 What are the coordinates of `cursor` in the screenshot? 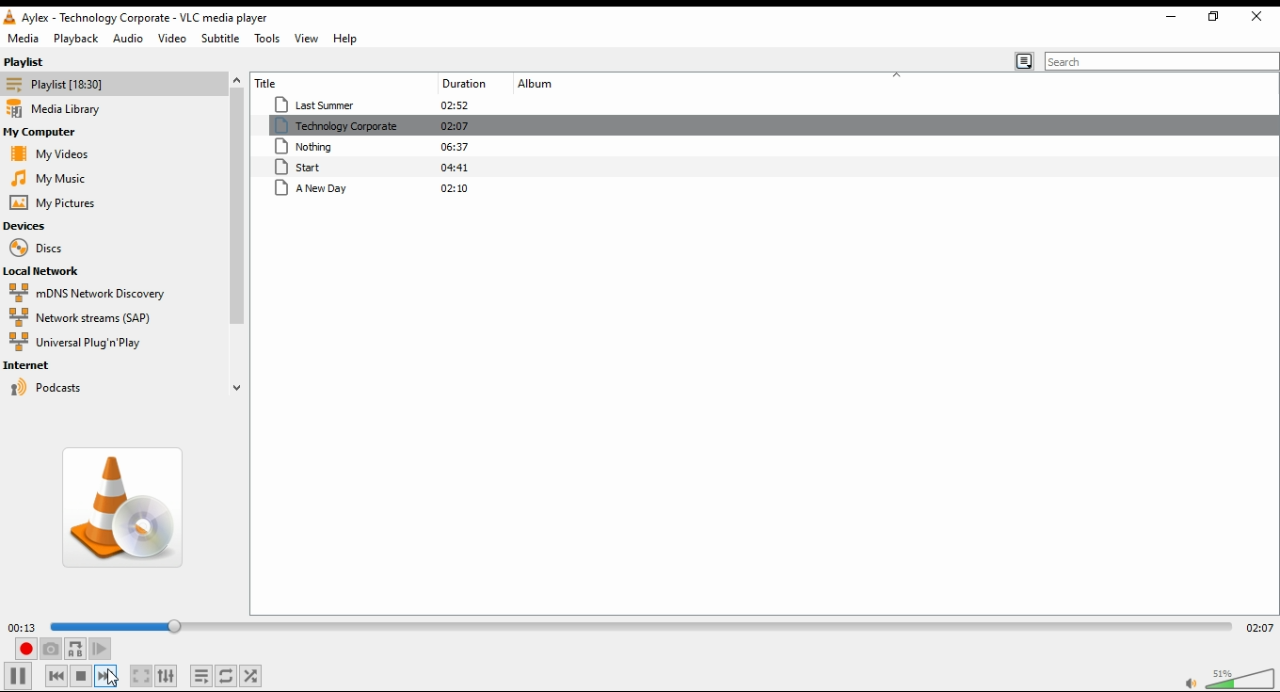 It's located at (111, 675).